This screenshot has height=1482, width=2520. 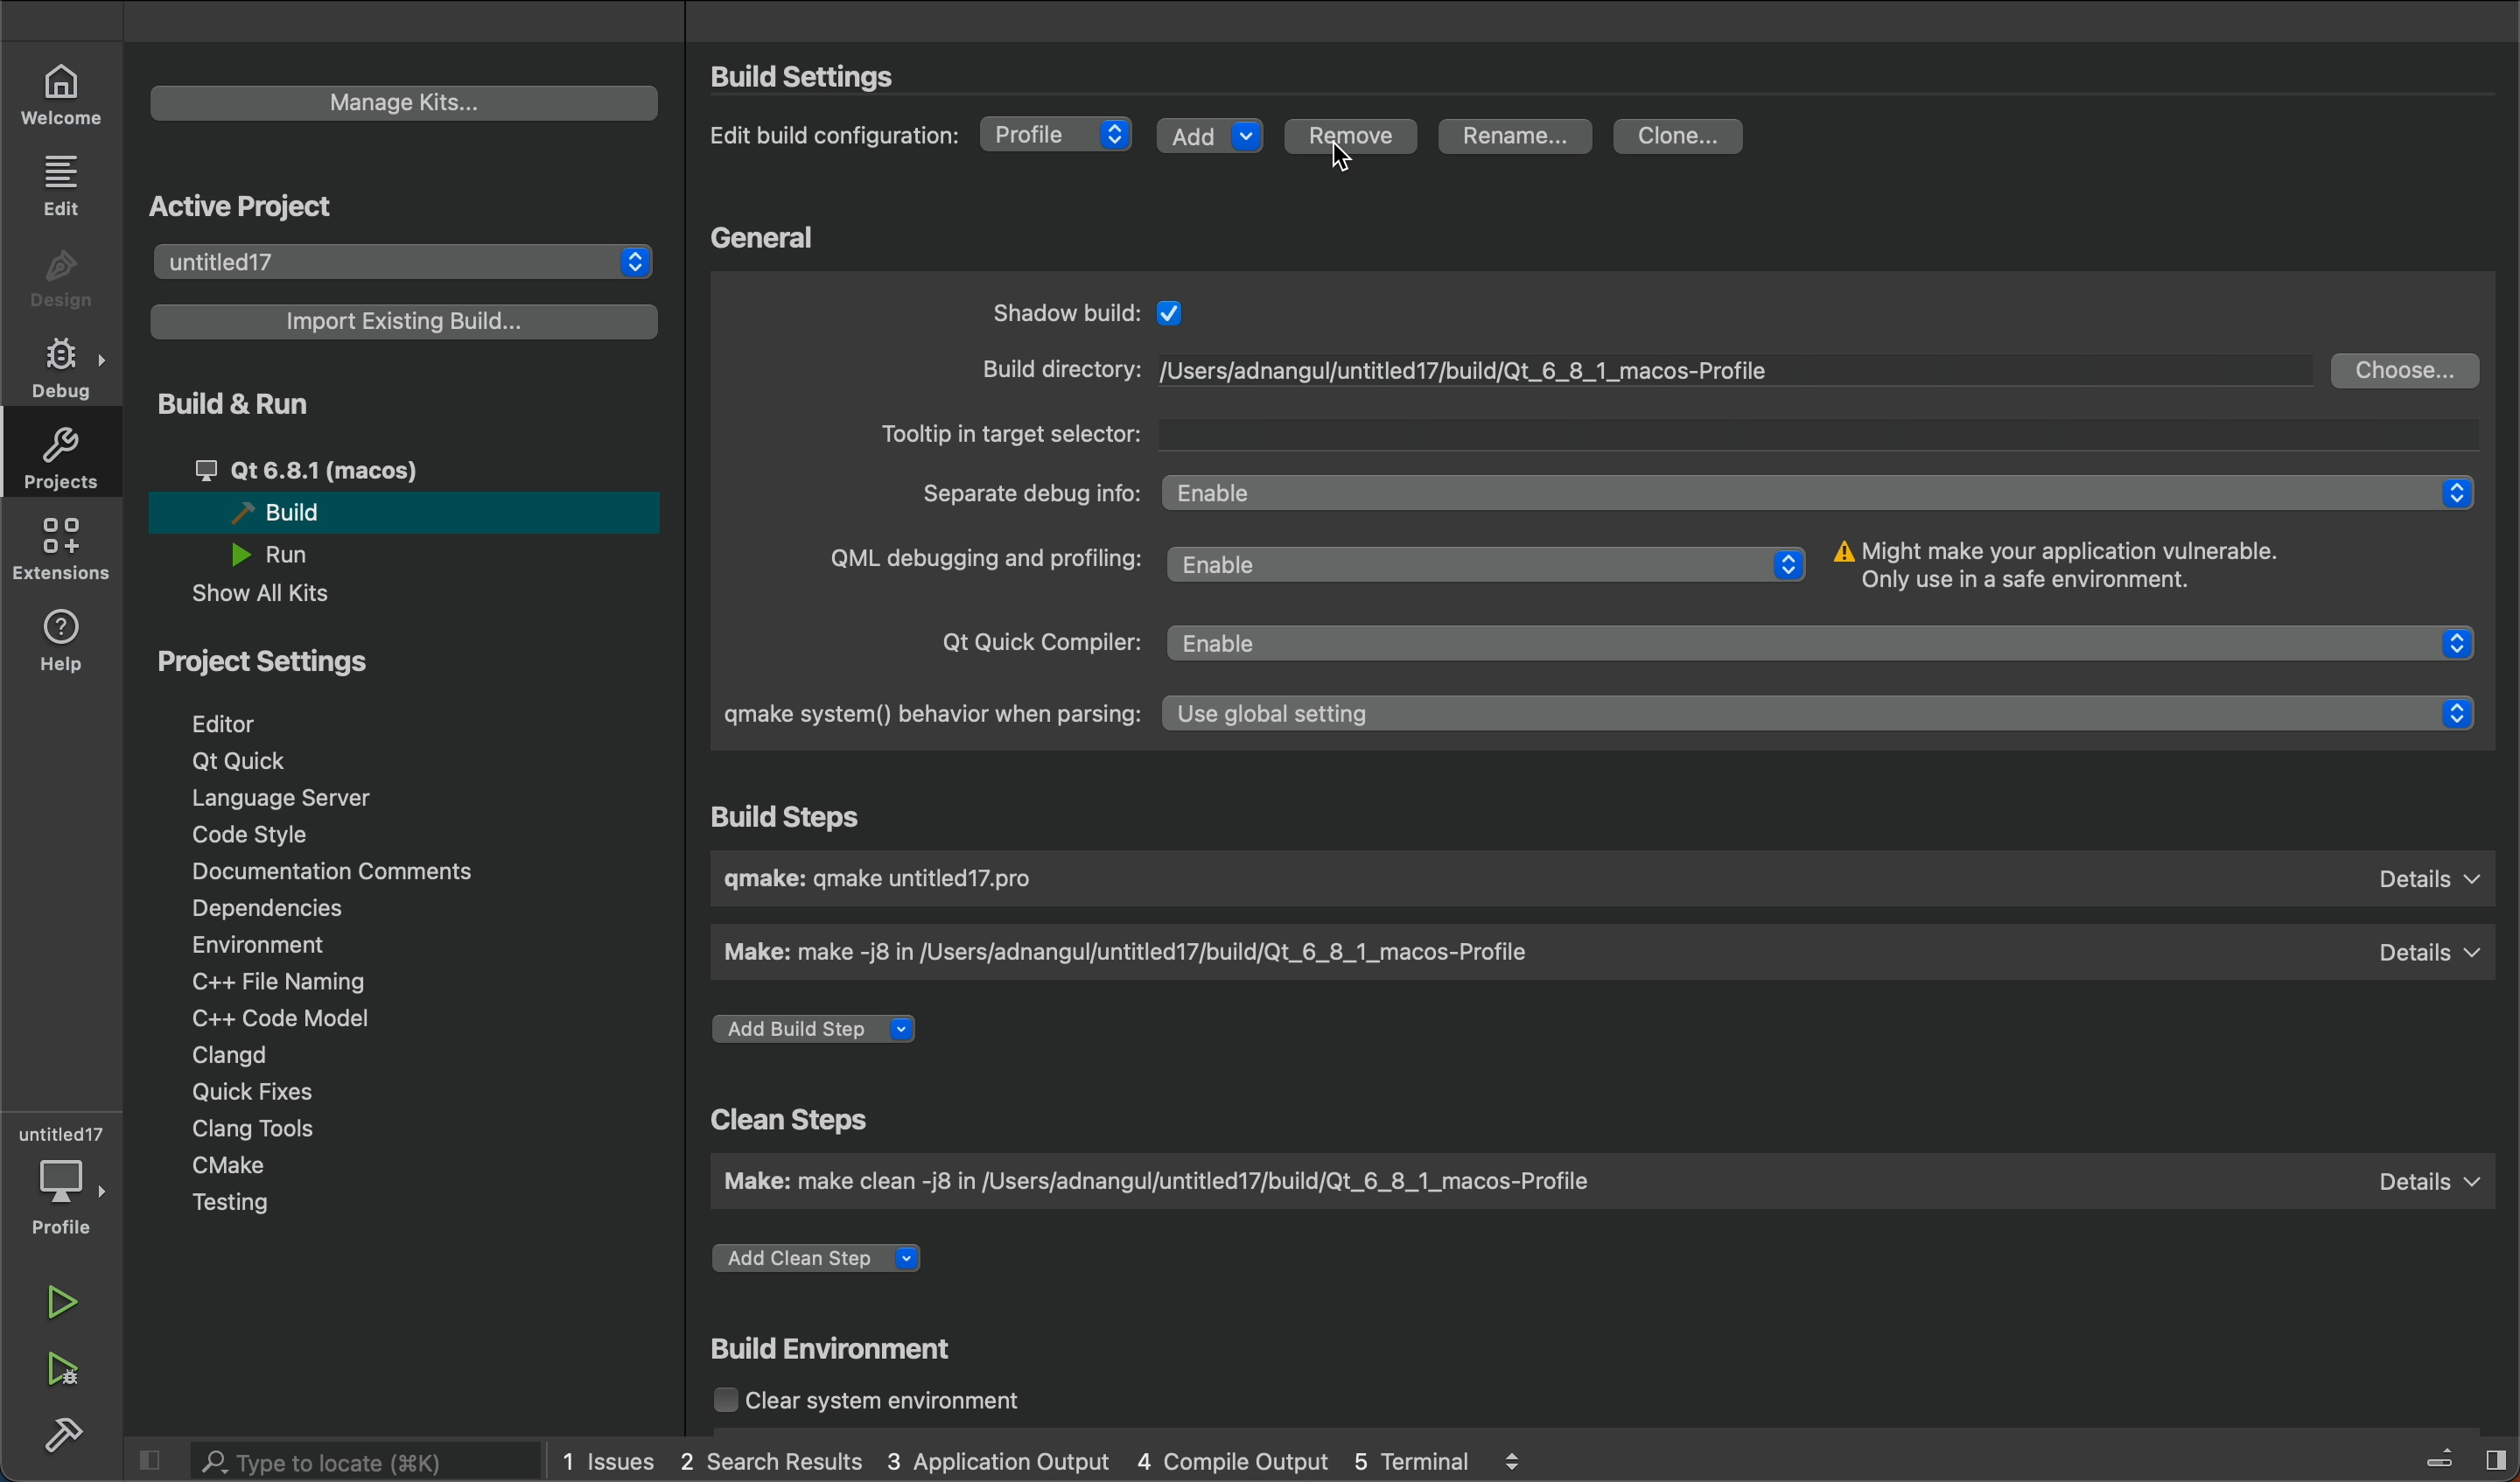 I want to click on tooltip, so click(x=1806, y=428).